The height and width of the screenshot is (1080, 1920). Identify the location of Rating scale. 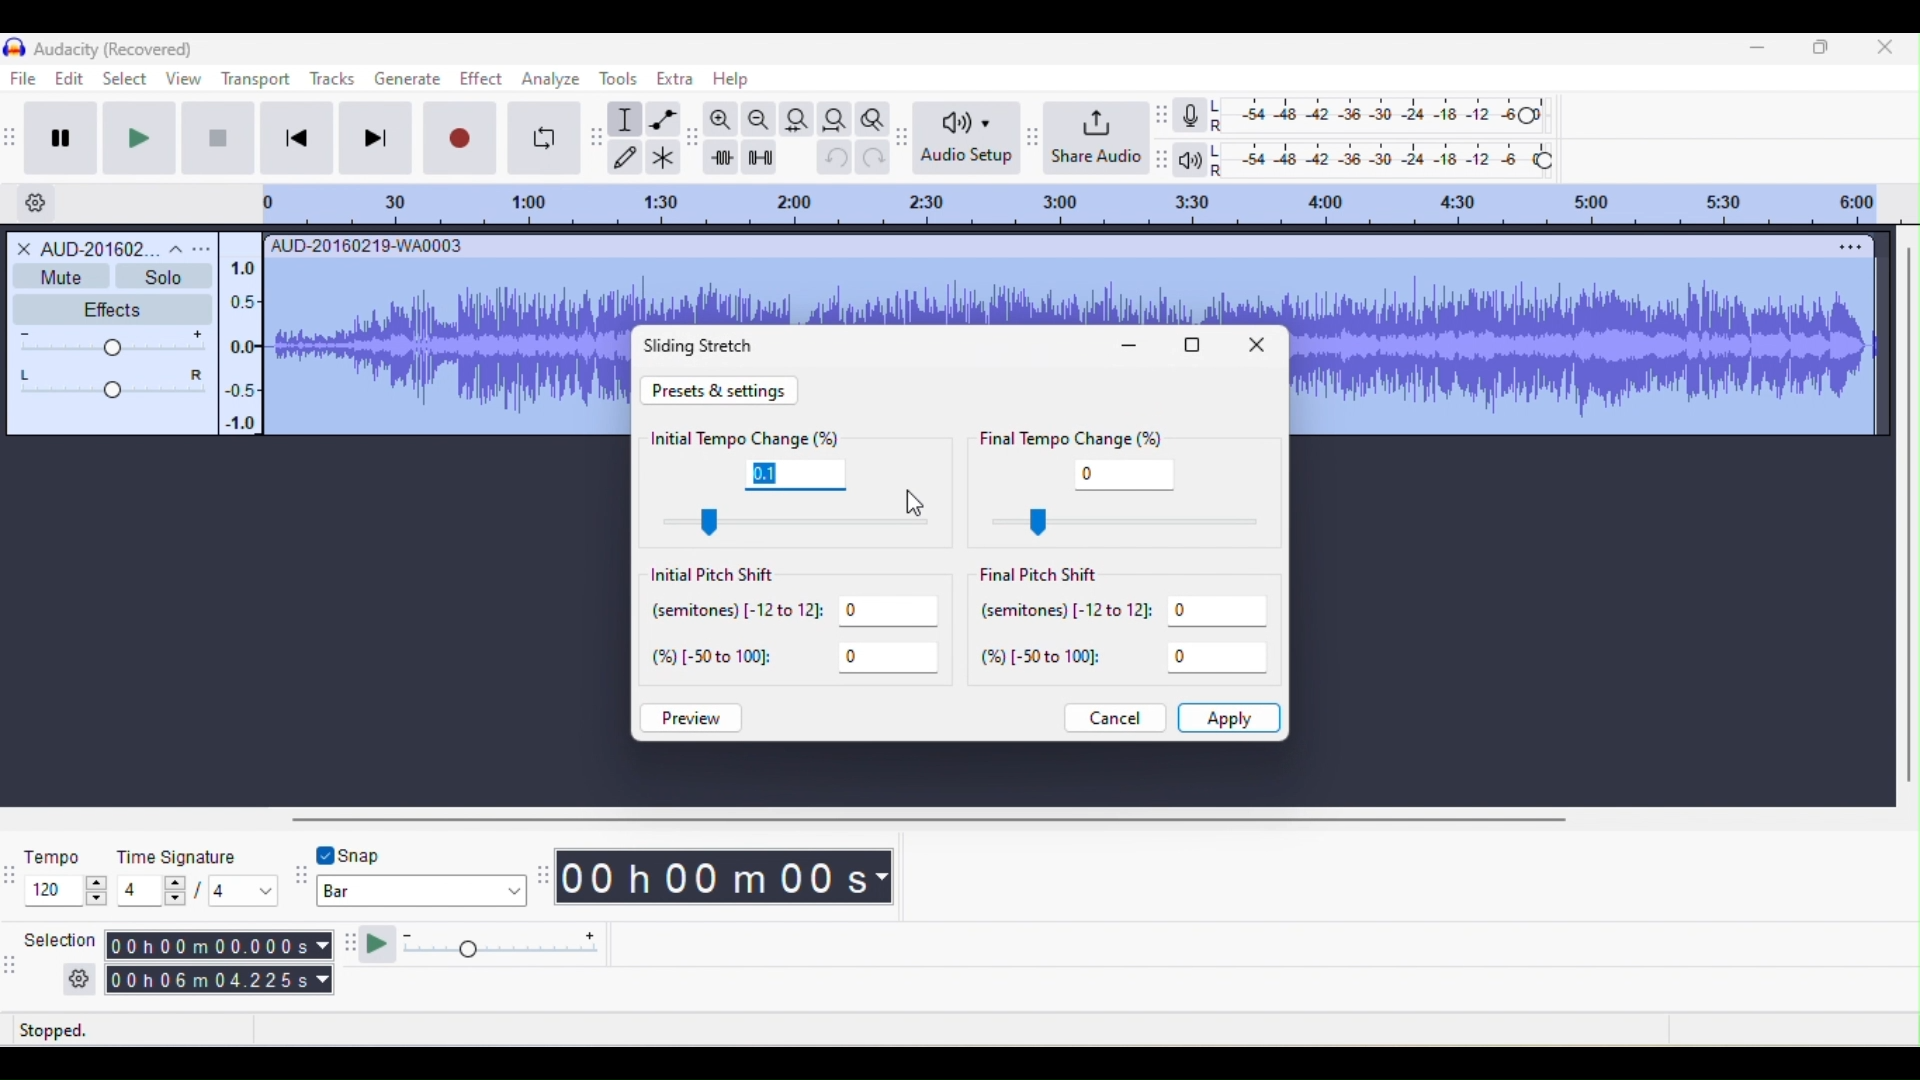
(1050, 204).